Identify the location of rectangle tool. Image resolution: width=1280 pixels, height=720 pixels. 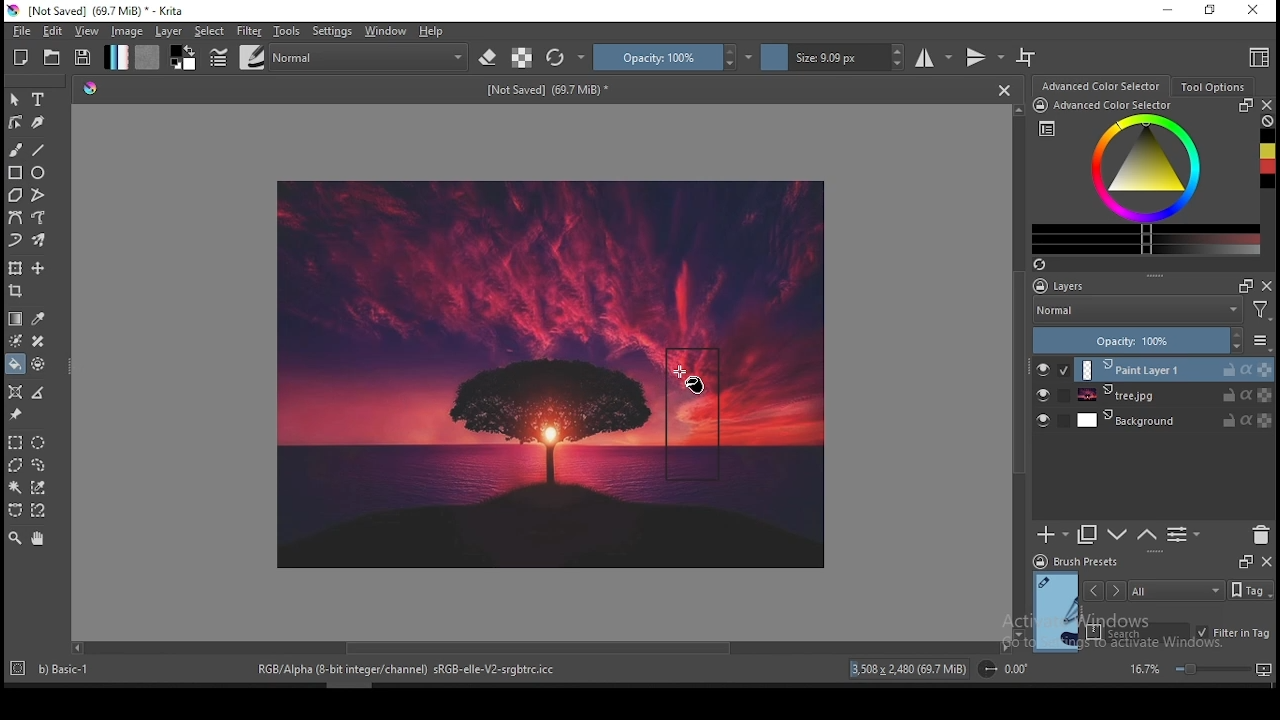
(14, 173).